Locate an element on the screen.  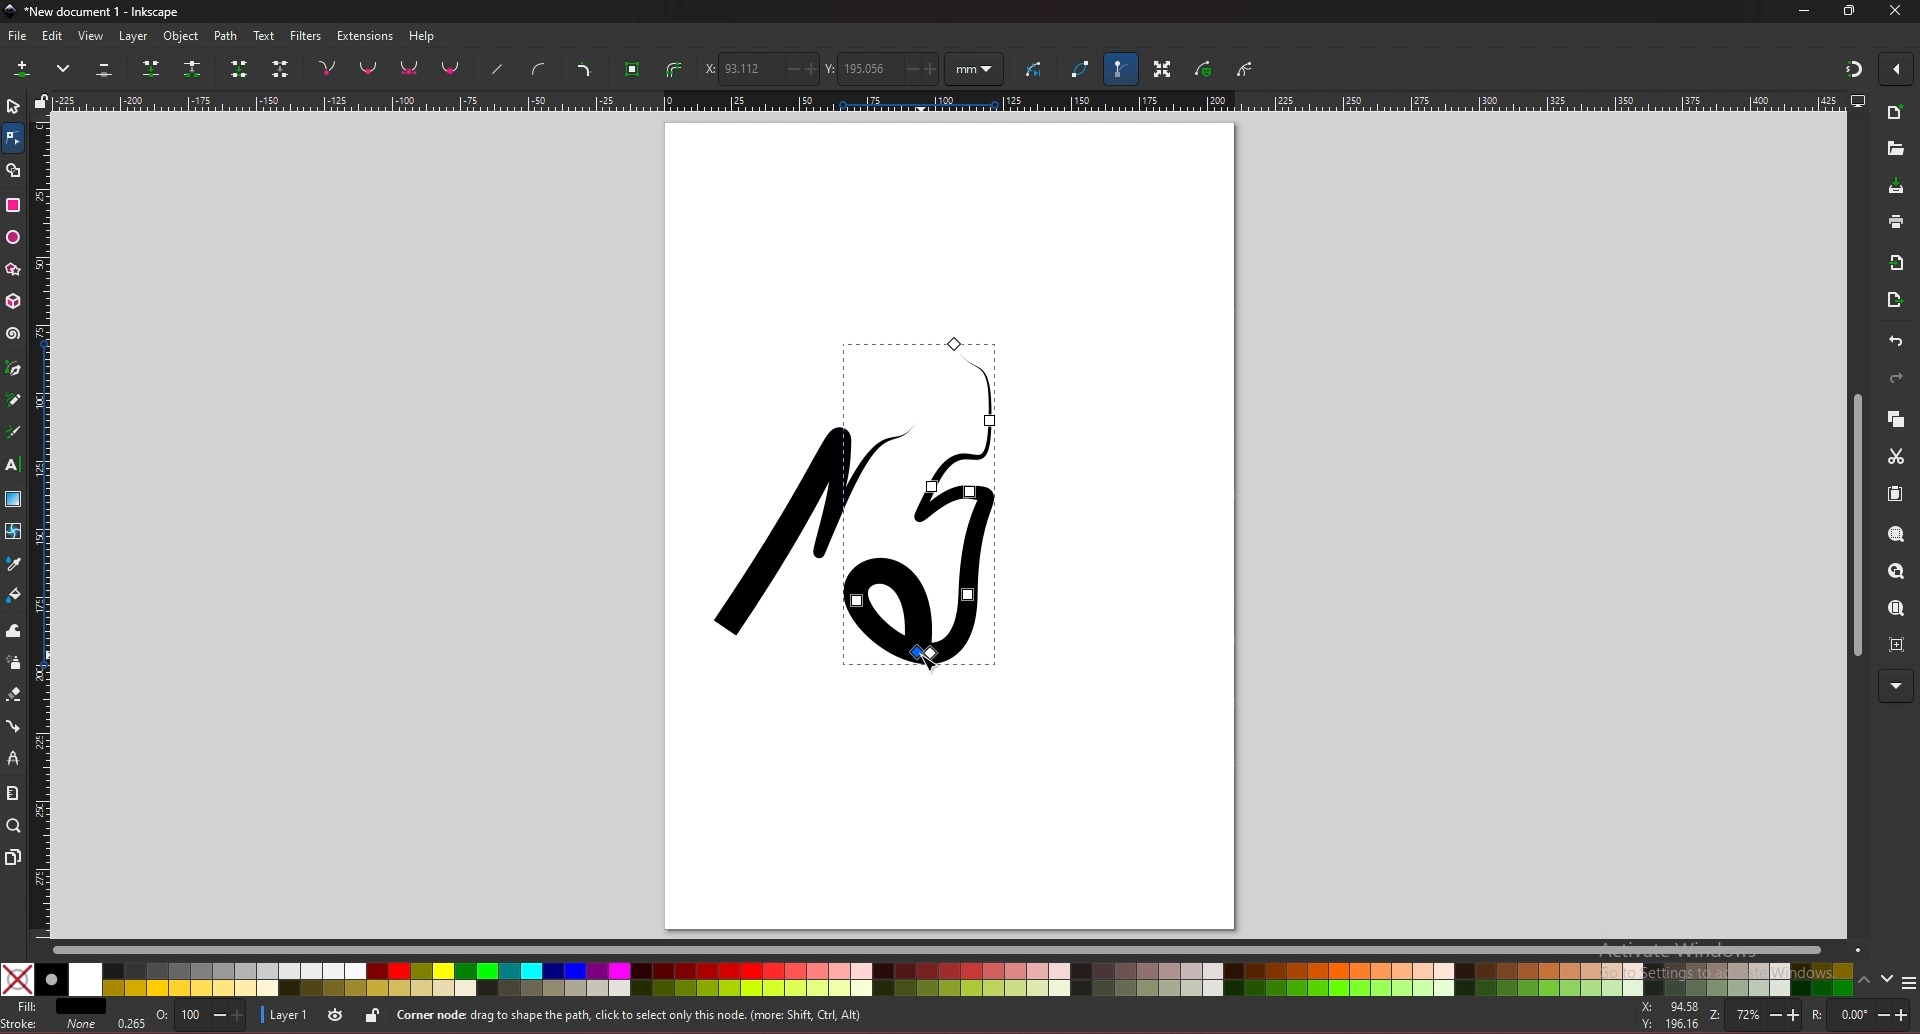
0.265 is located at coordinates (132, 1021).